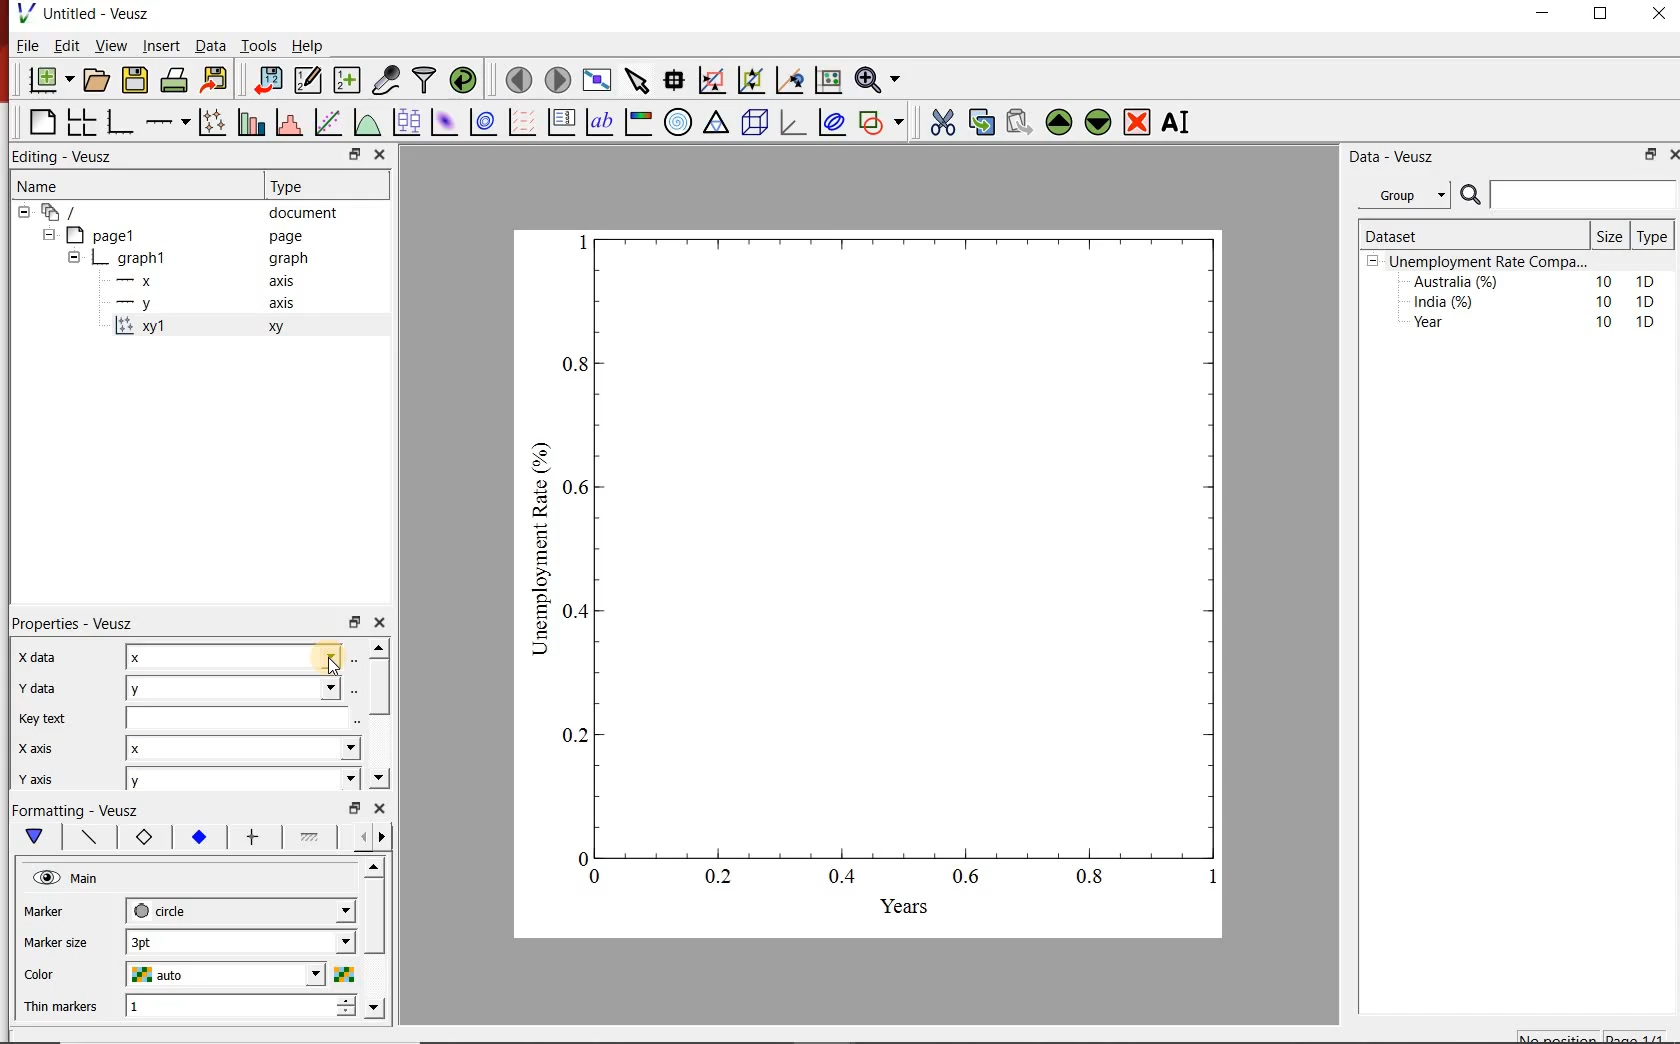  What do you see at coordinates (1548, 18) in the screenshot?
I see `minimise` at bounding box center [1548, 18].